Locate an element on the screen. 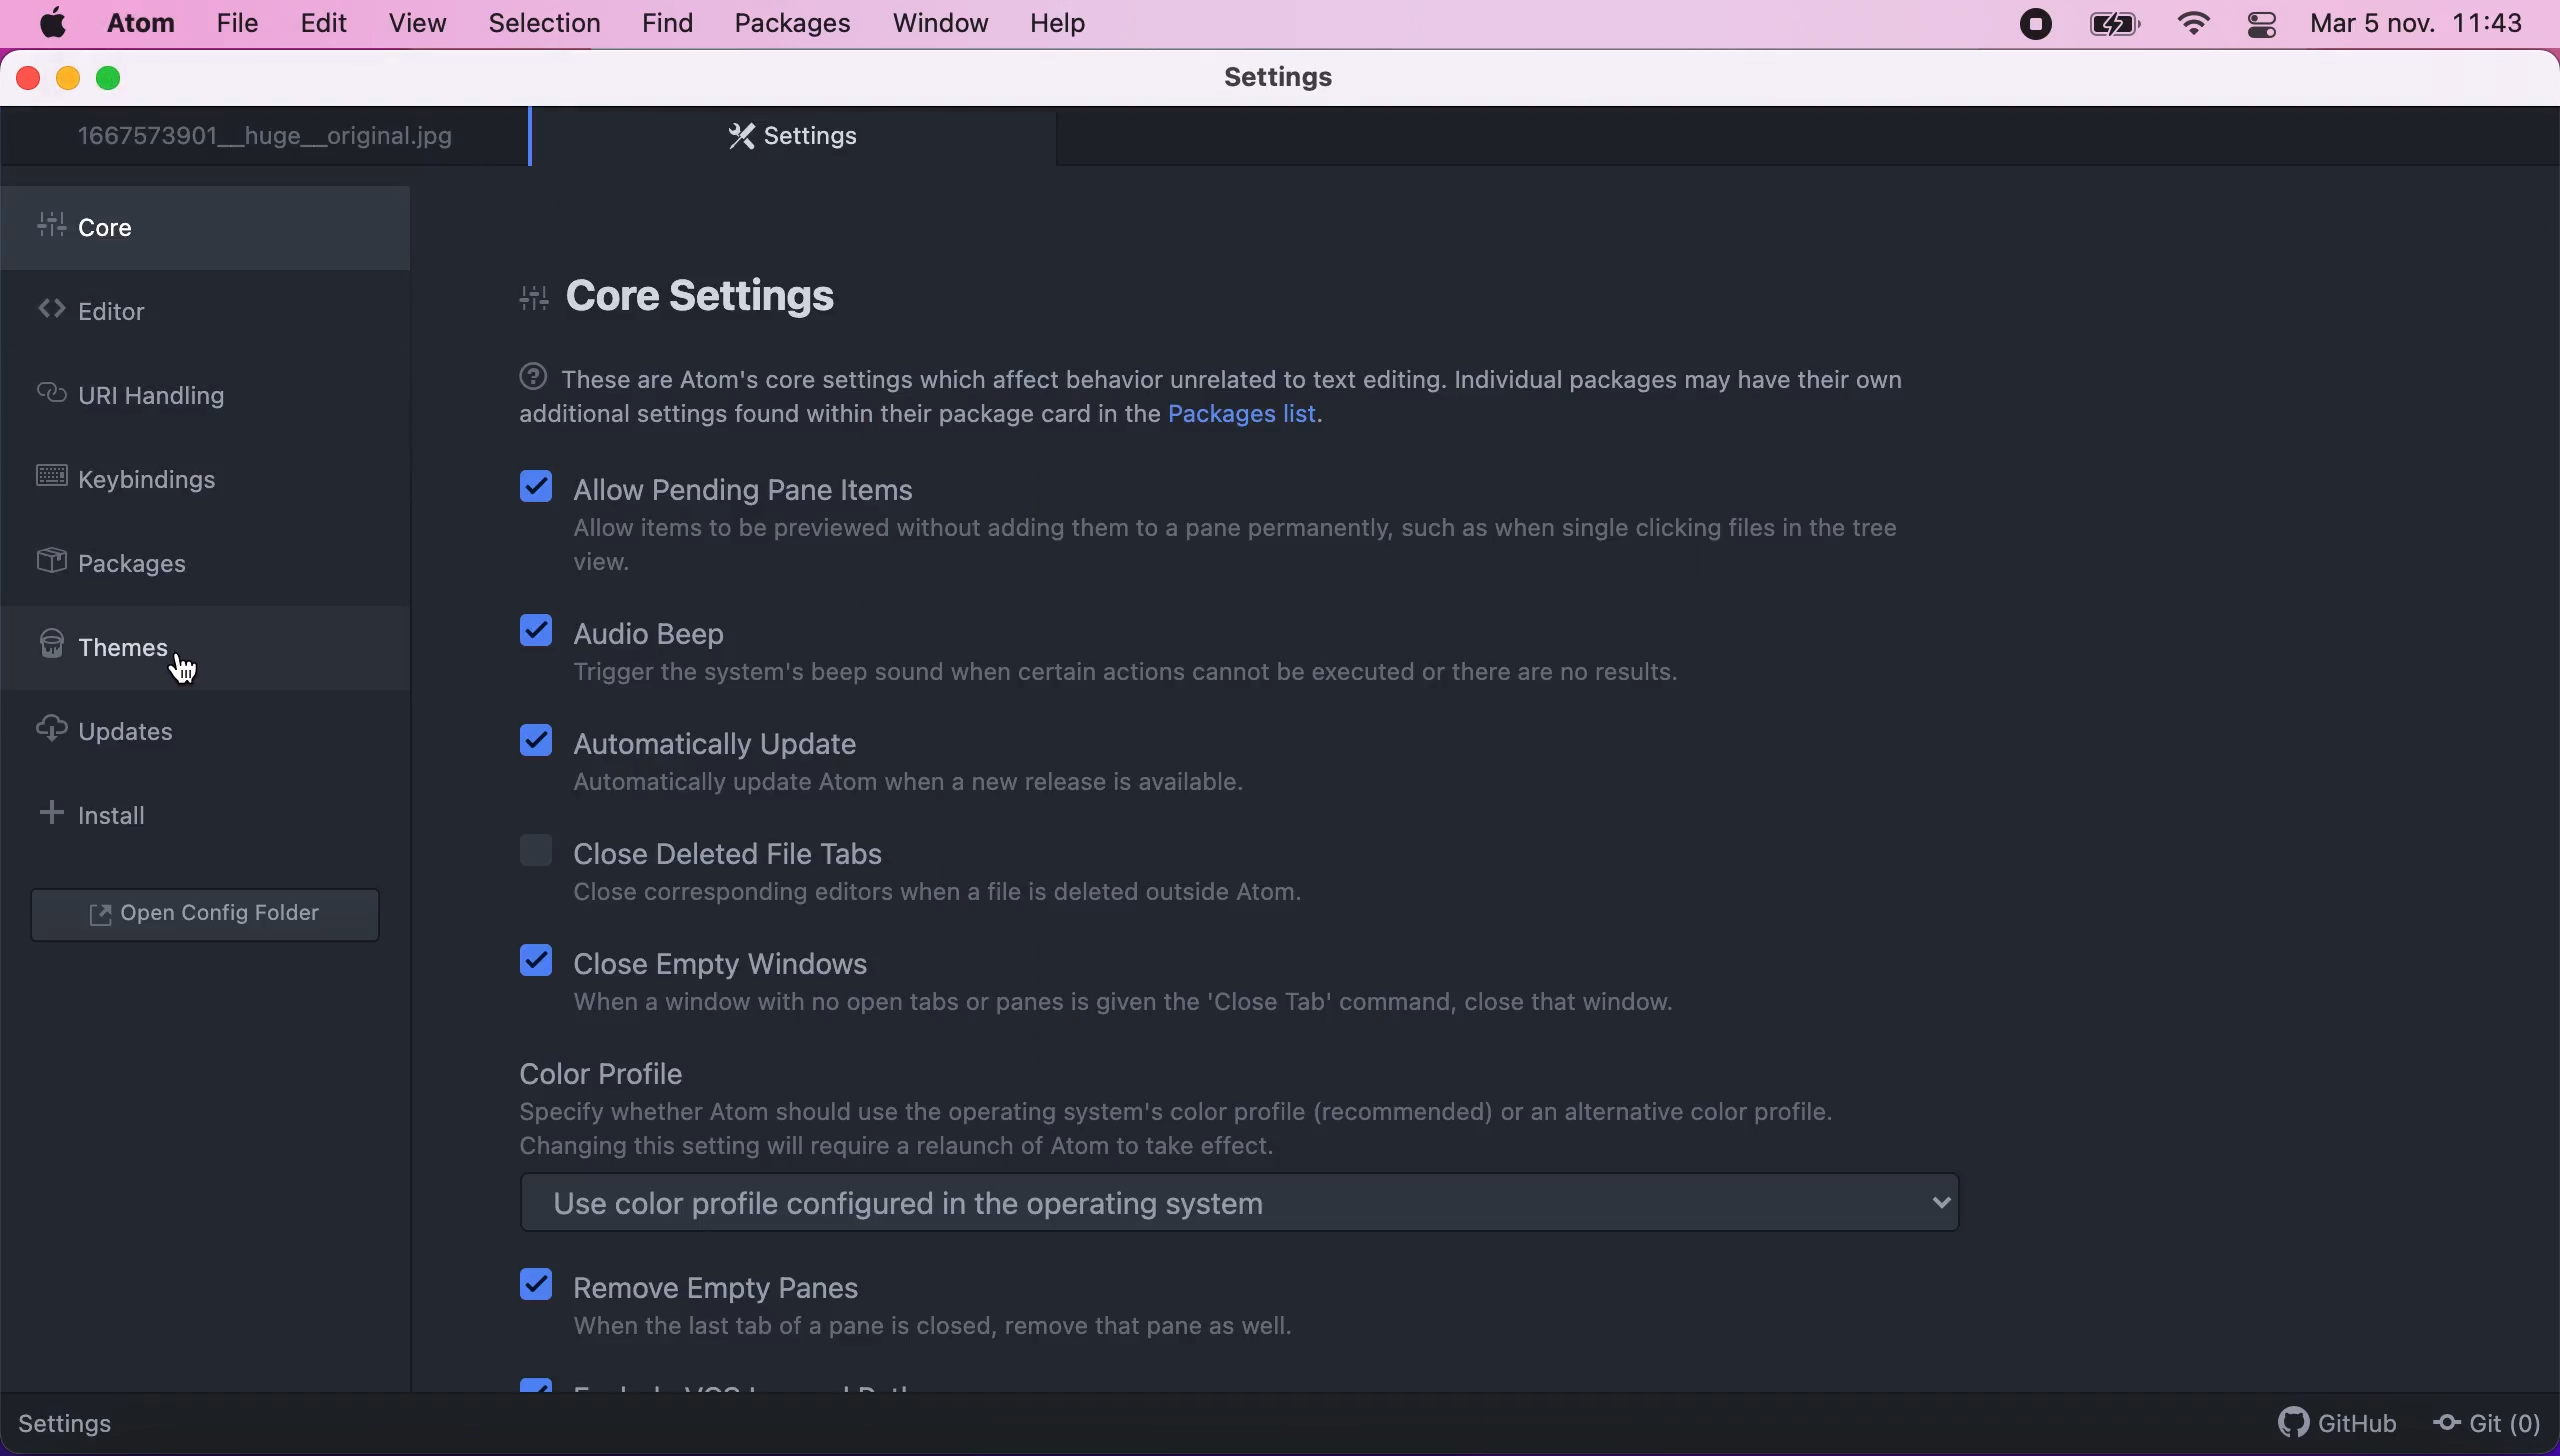  open configuration folder is located at coordinates (214, 917).